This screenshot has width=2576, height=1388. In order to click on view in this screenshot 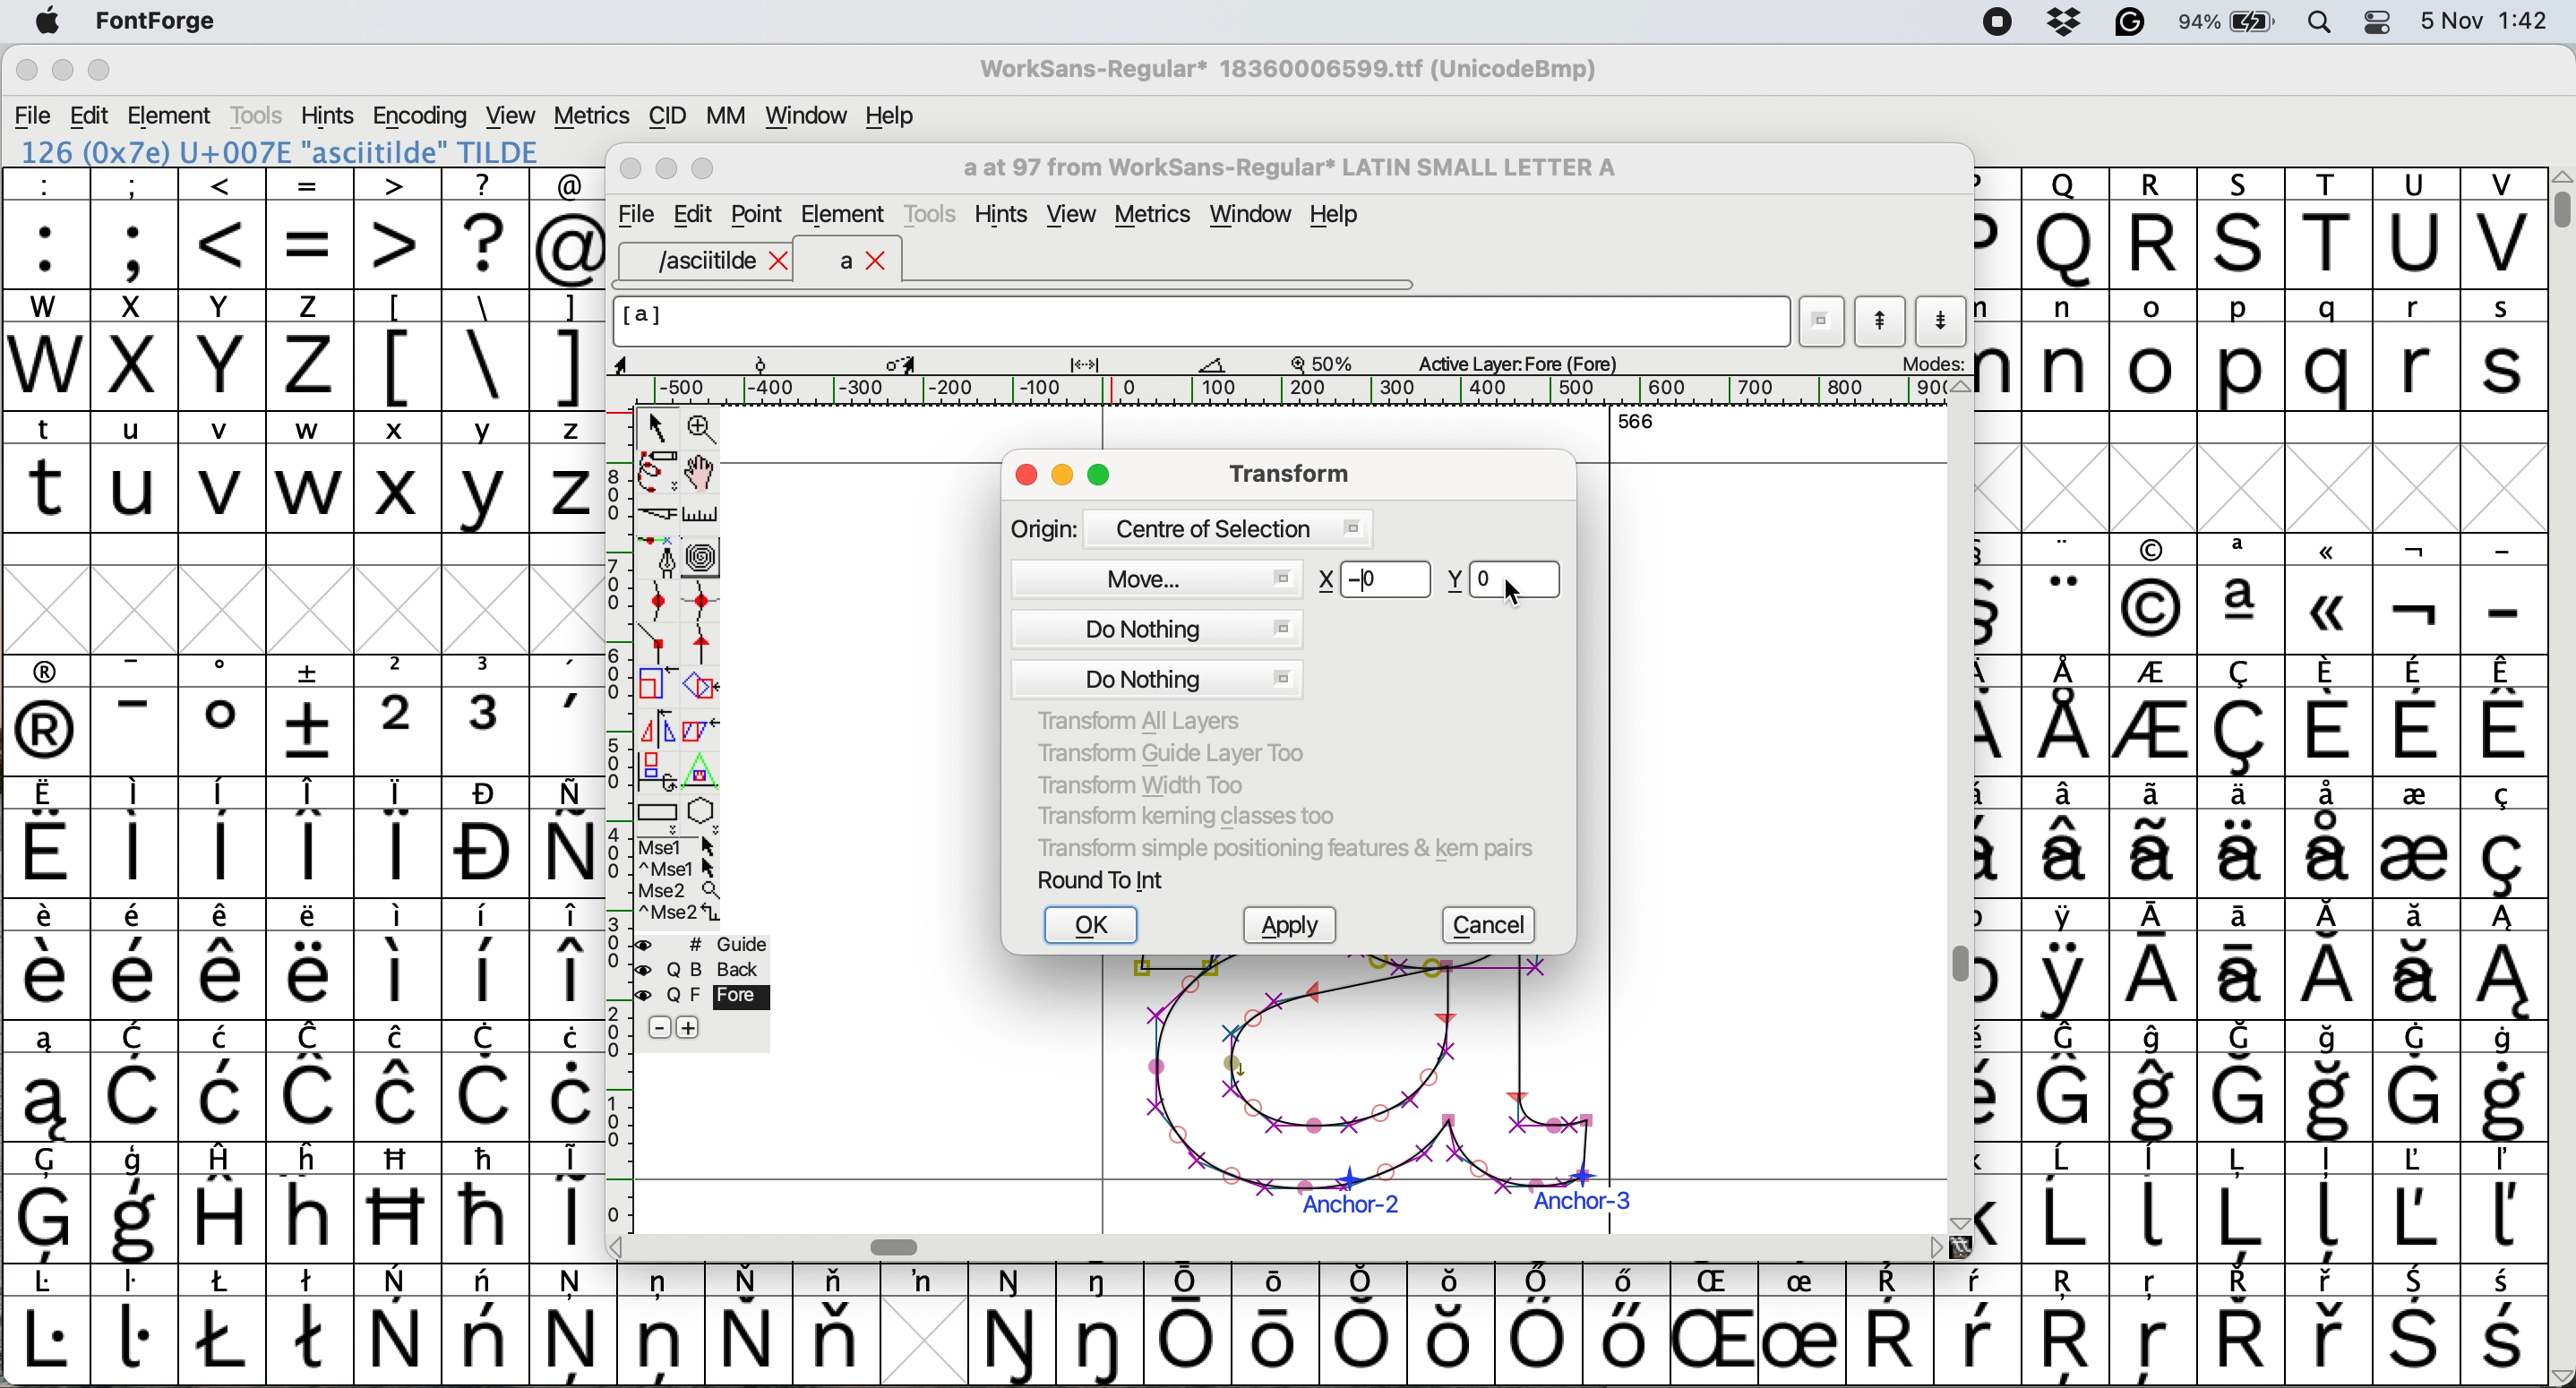, I will do `click(1070, 215)`.